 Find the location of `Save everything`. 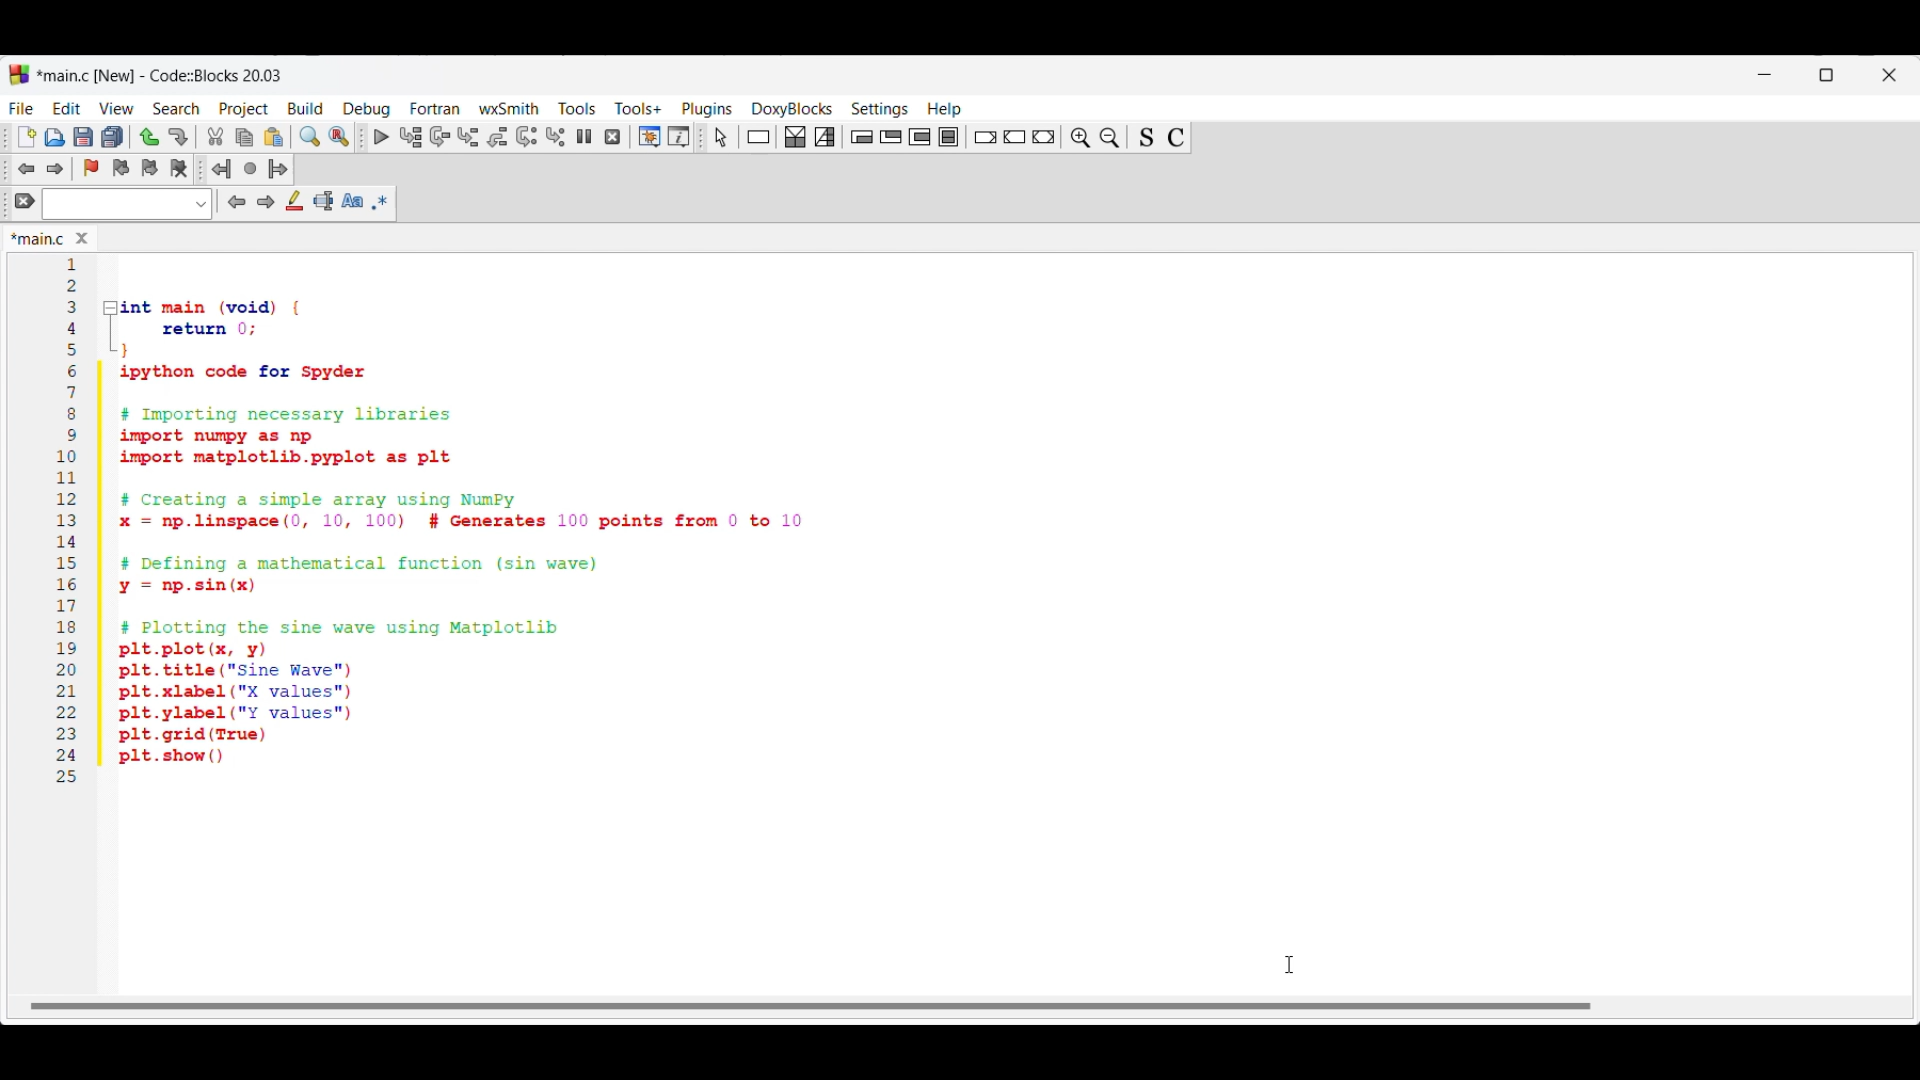

Save everything is located at coordinates (112, 136).